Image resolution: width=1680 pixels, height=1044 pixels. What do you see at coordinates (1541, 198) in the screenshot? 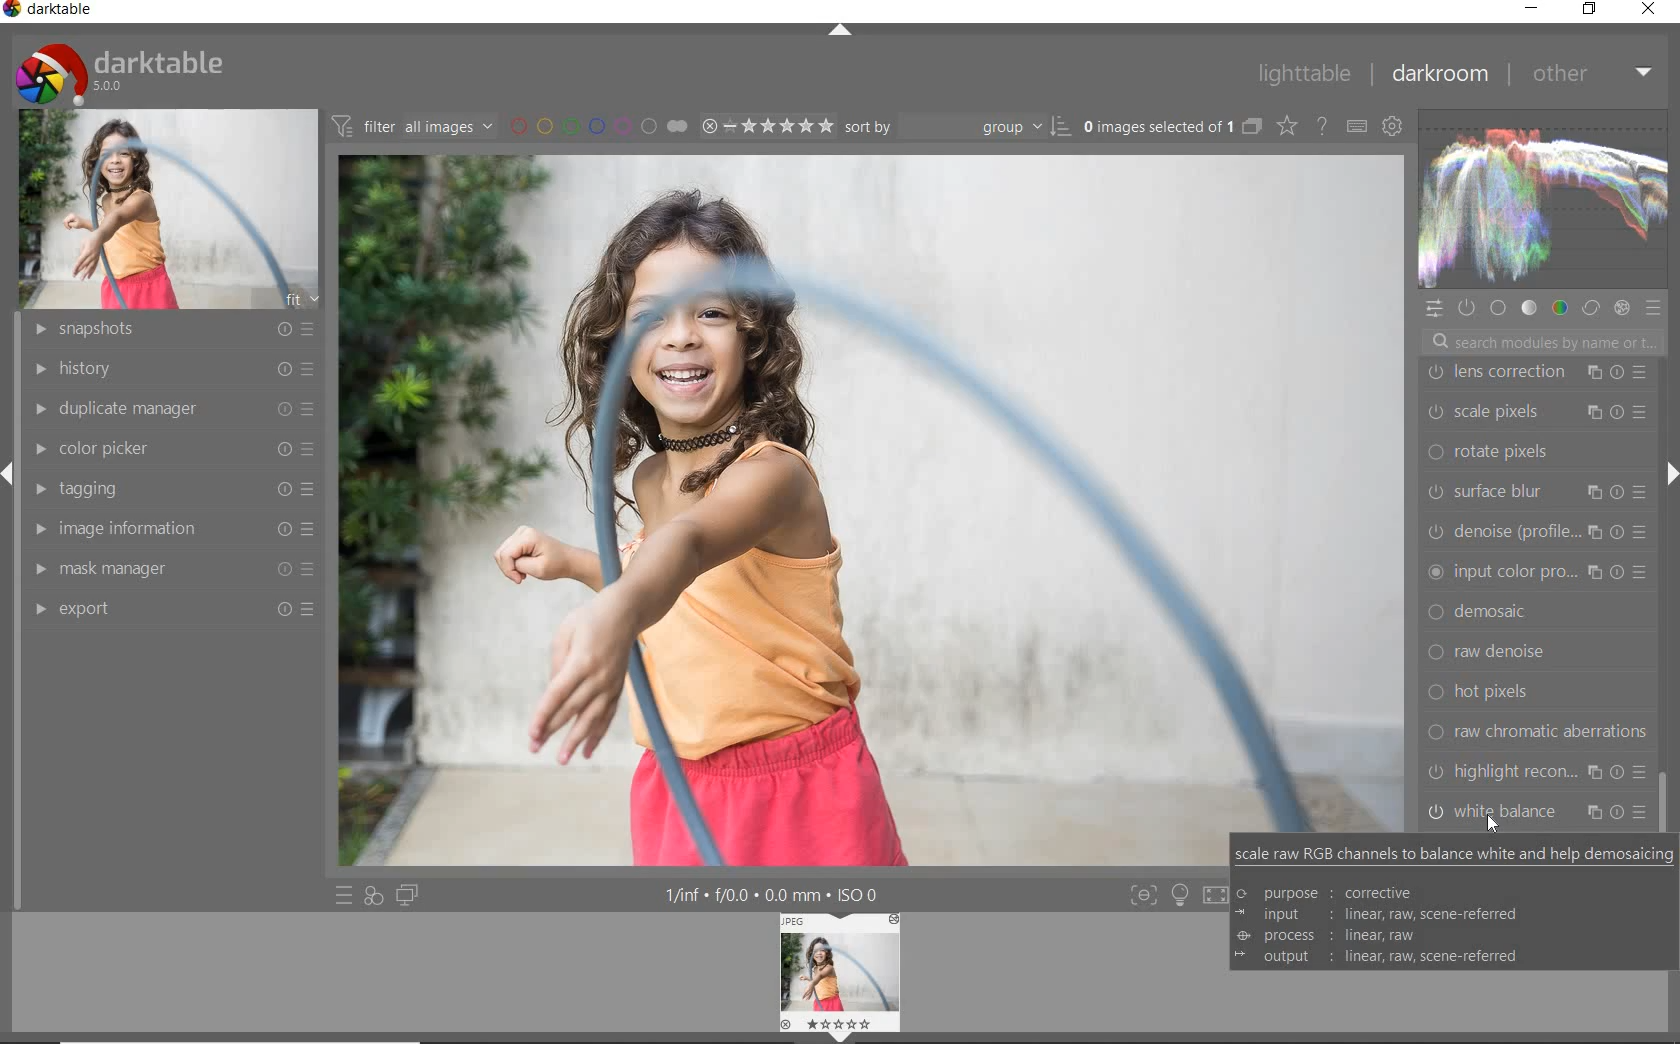
I see `waveform` at bounding box center [1541, 198].